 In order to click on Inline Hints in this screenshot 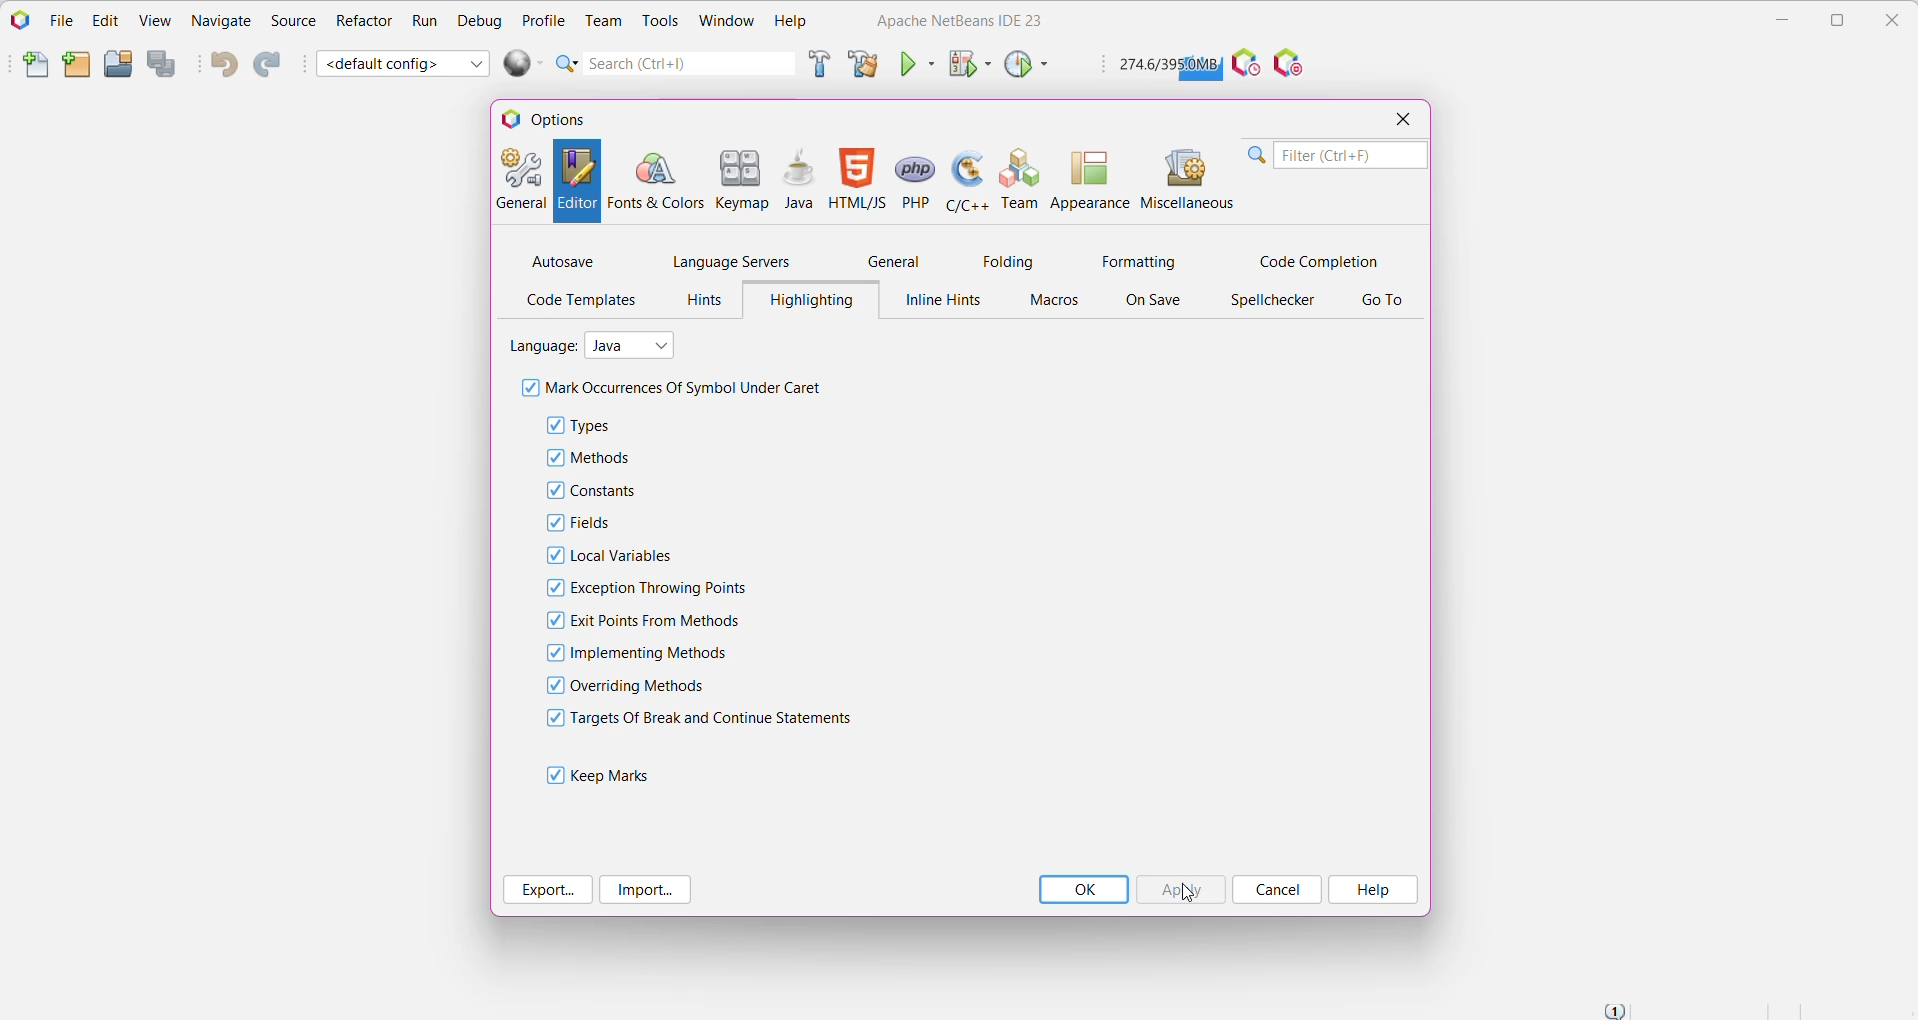, I will do `click(946, 302)`.